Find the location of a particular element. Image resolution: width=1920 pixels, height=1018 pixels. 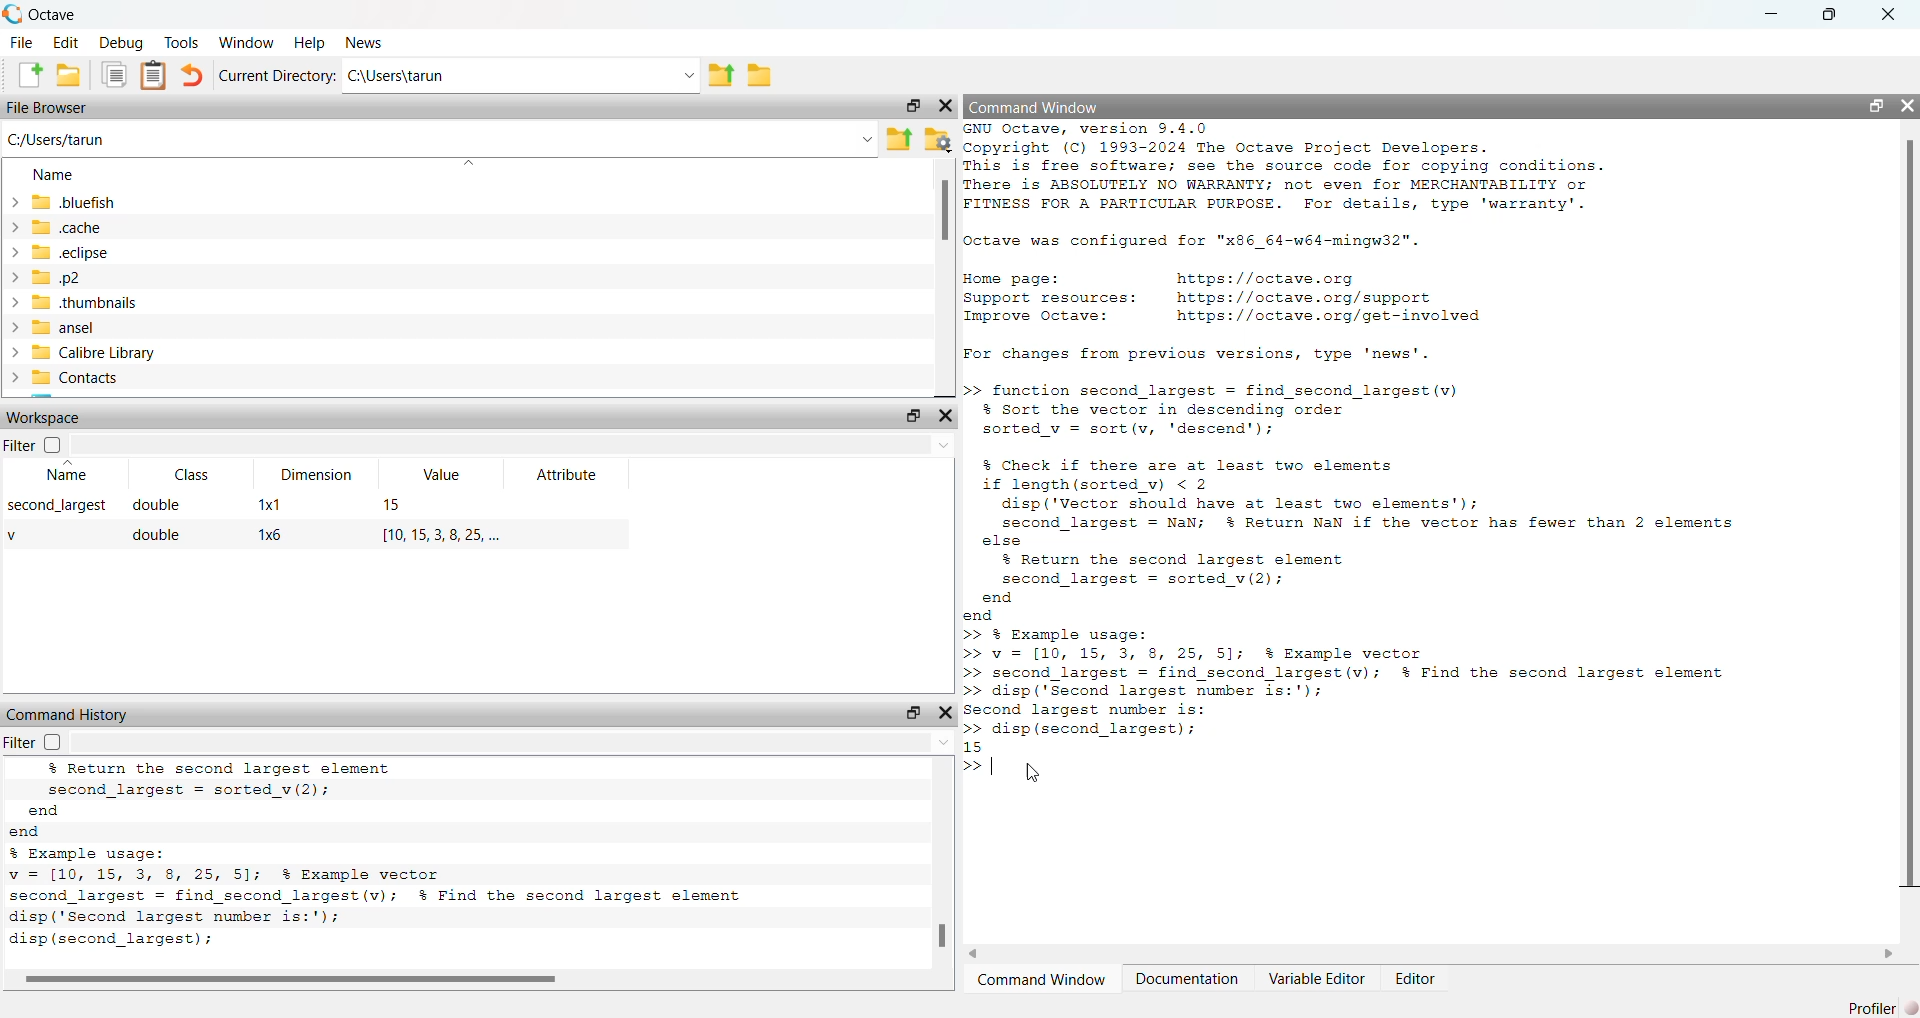

octave resources is located at coordinates (1269, 297).